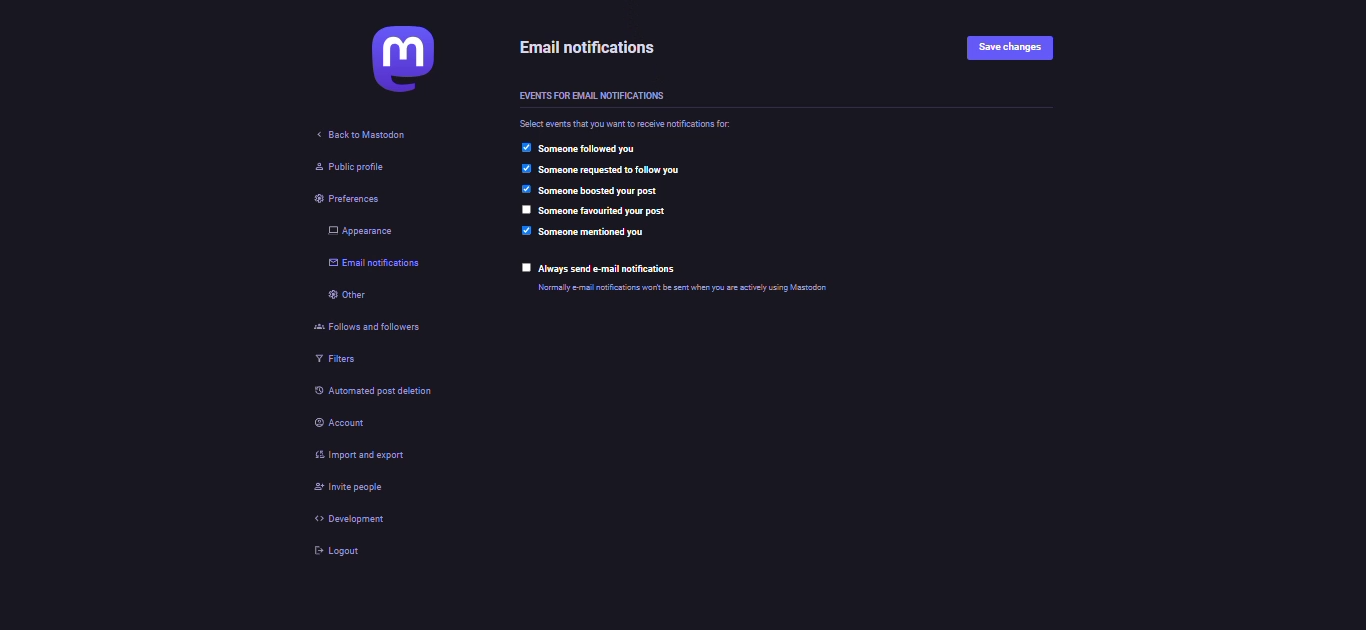 The height and width of the screenshot is (630, 1366). What do you see at coordinates (602, 212) in the screenshot?
I see `someone favorited your post` at bounding box center [602, 212].